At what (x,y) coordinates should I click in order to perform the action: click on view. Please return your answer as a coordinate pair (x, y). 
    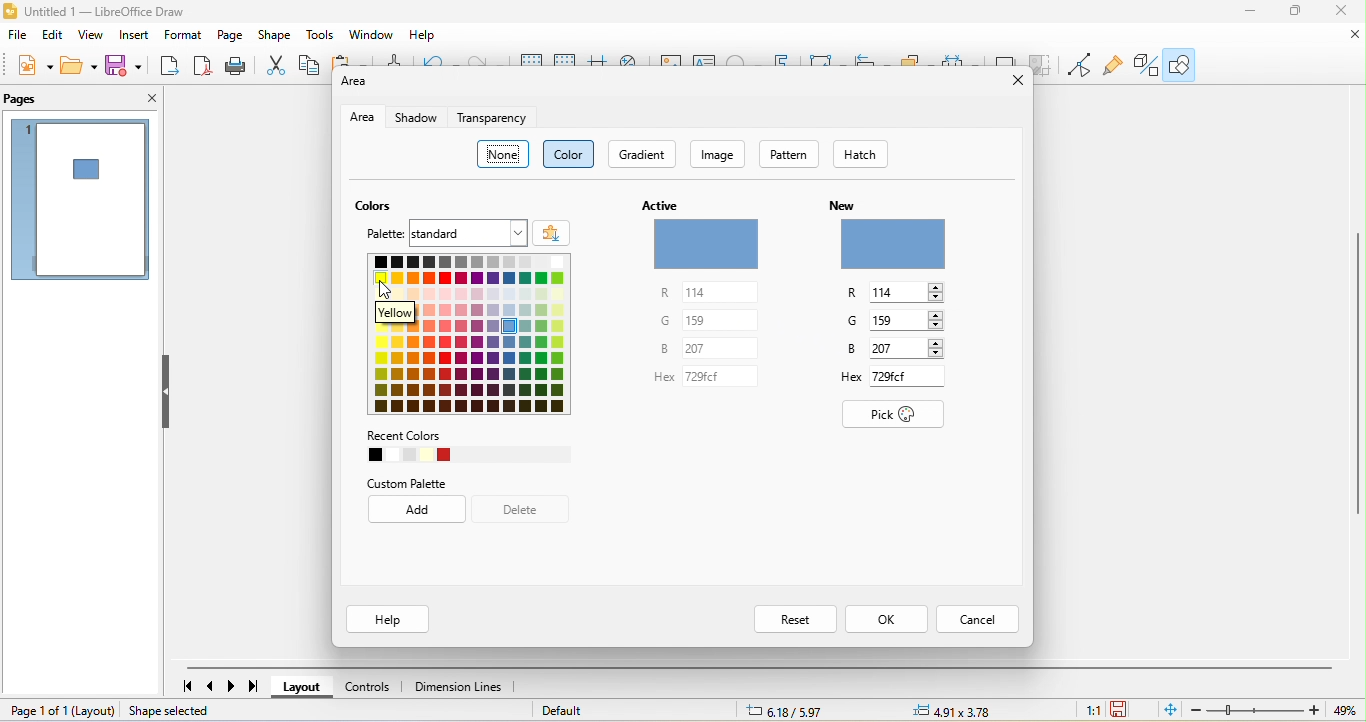
    Looking at the image, I should click on (89, 37).